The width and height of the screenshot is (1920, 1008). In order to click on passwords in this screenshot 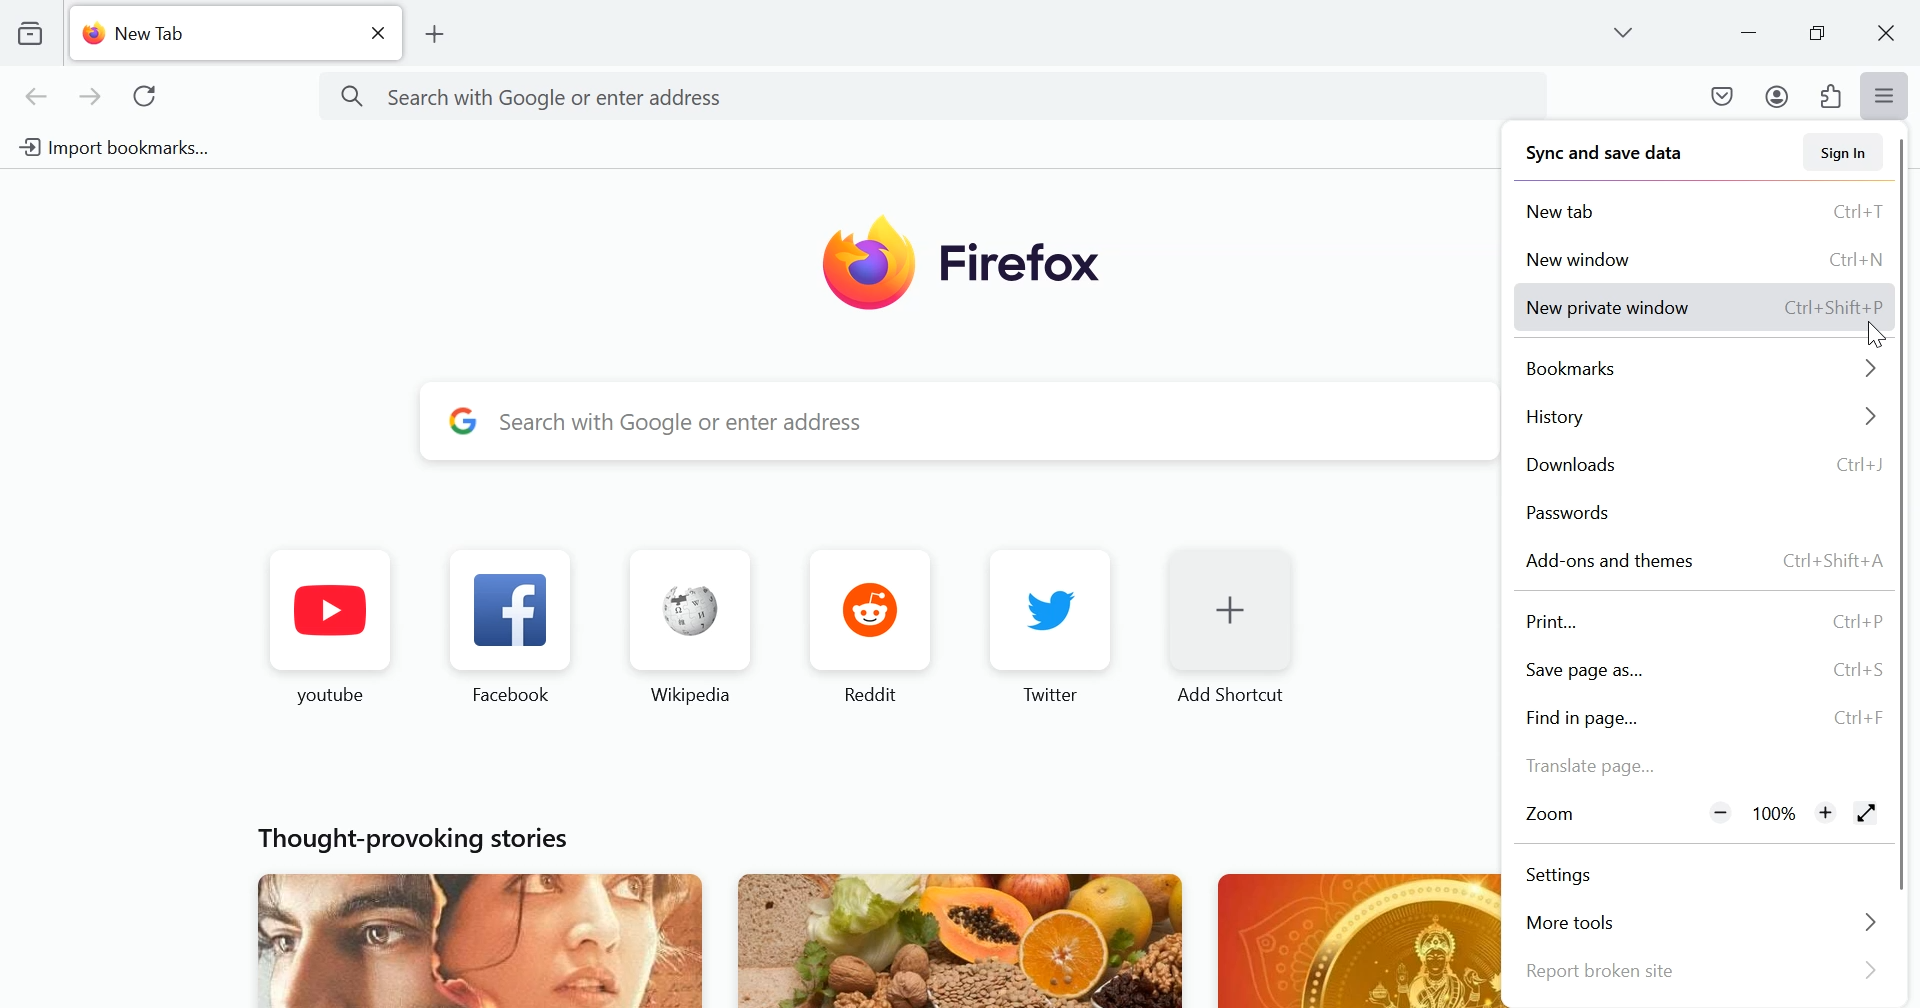, I will do `click(1705, 515)`.